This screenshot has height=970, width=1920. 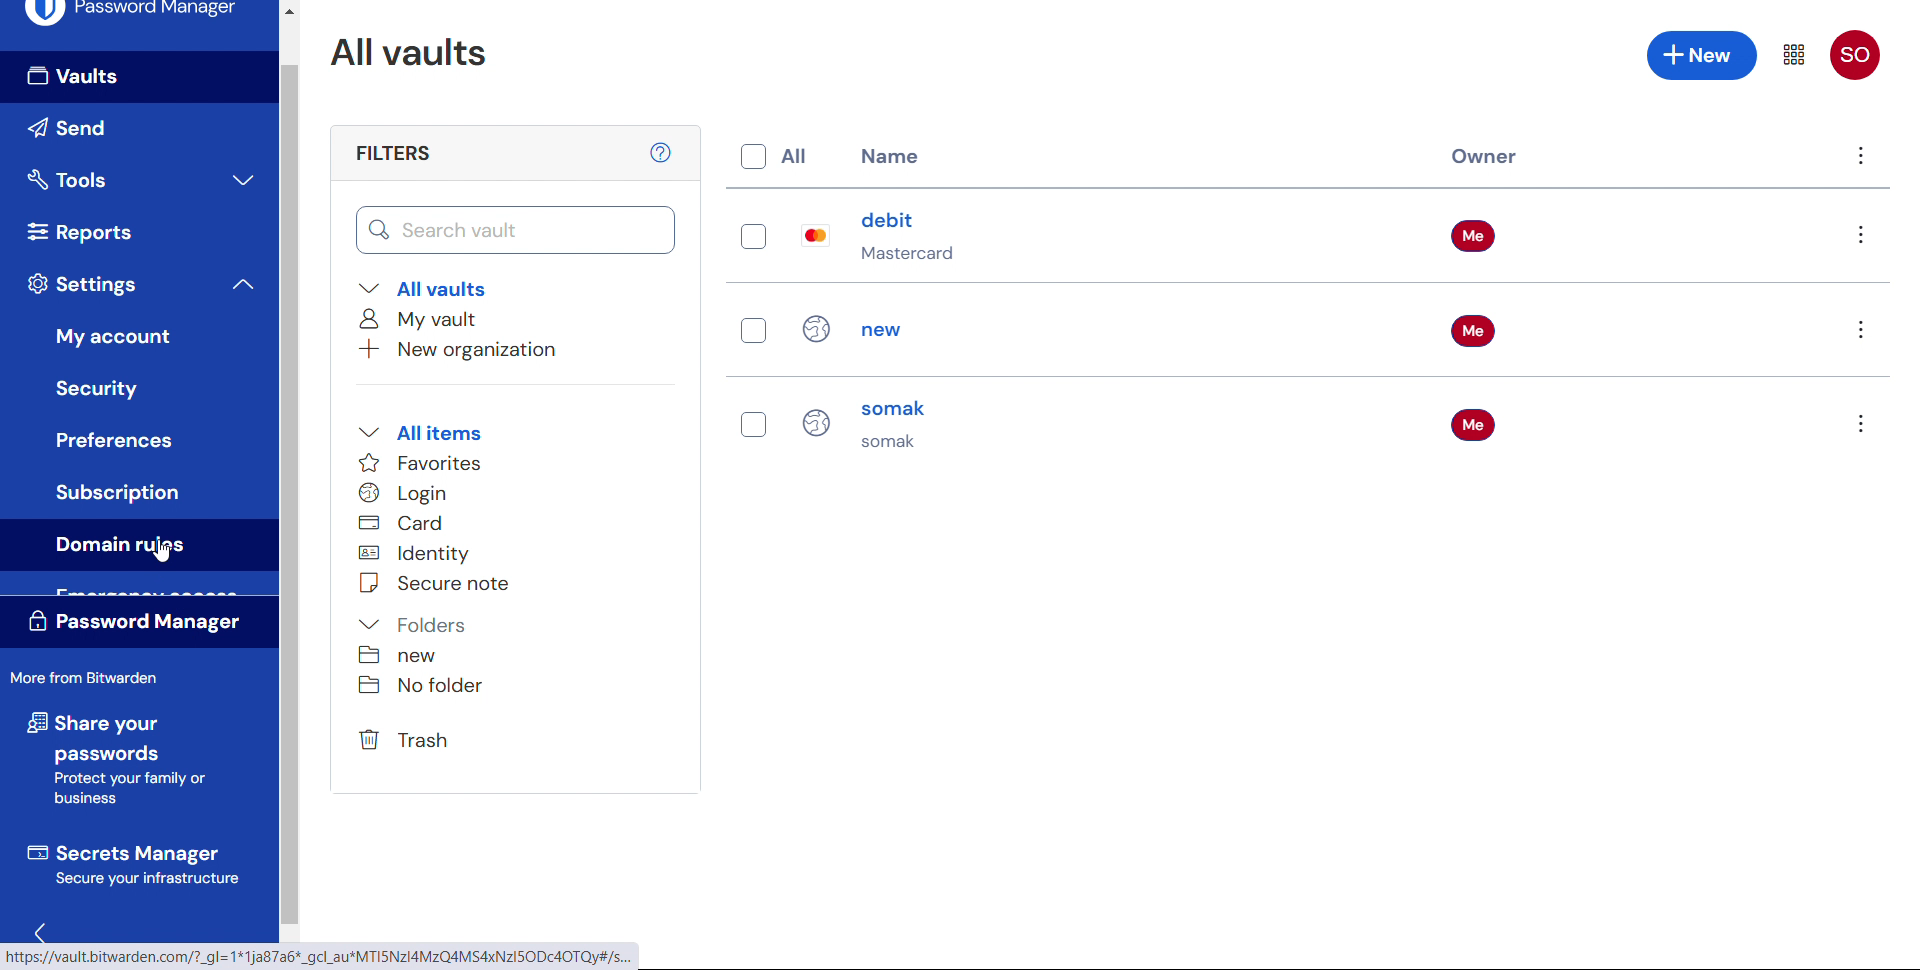 I want to click on name , so click(x=893, y=154).